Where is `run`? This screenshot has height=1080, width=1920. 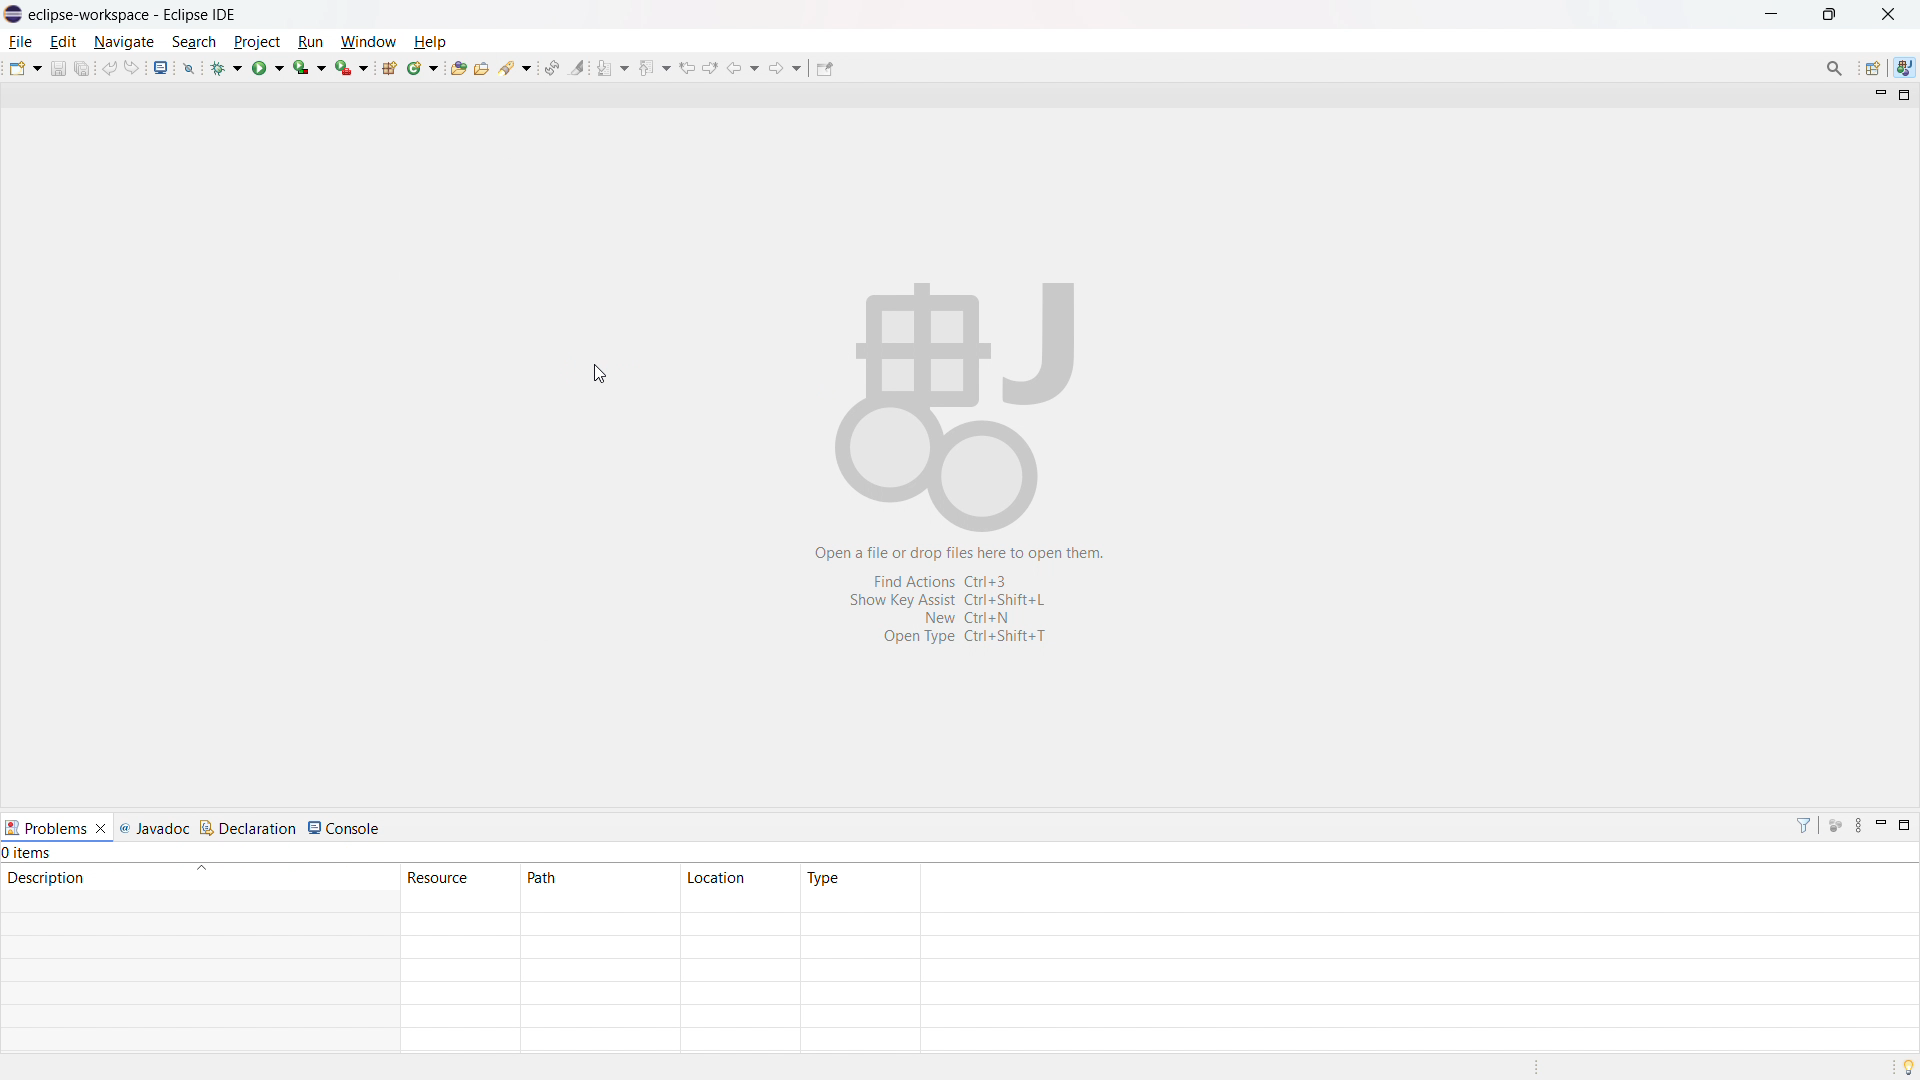 run is located at coordinates (269, 67).